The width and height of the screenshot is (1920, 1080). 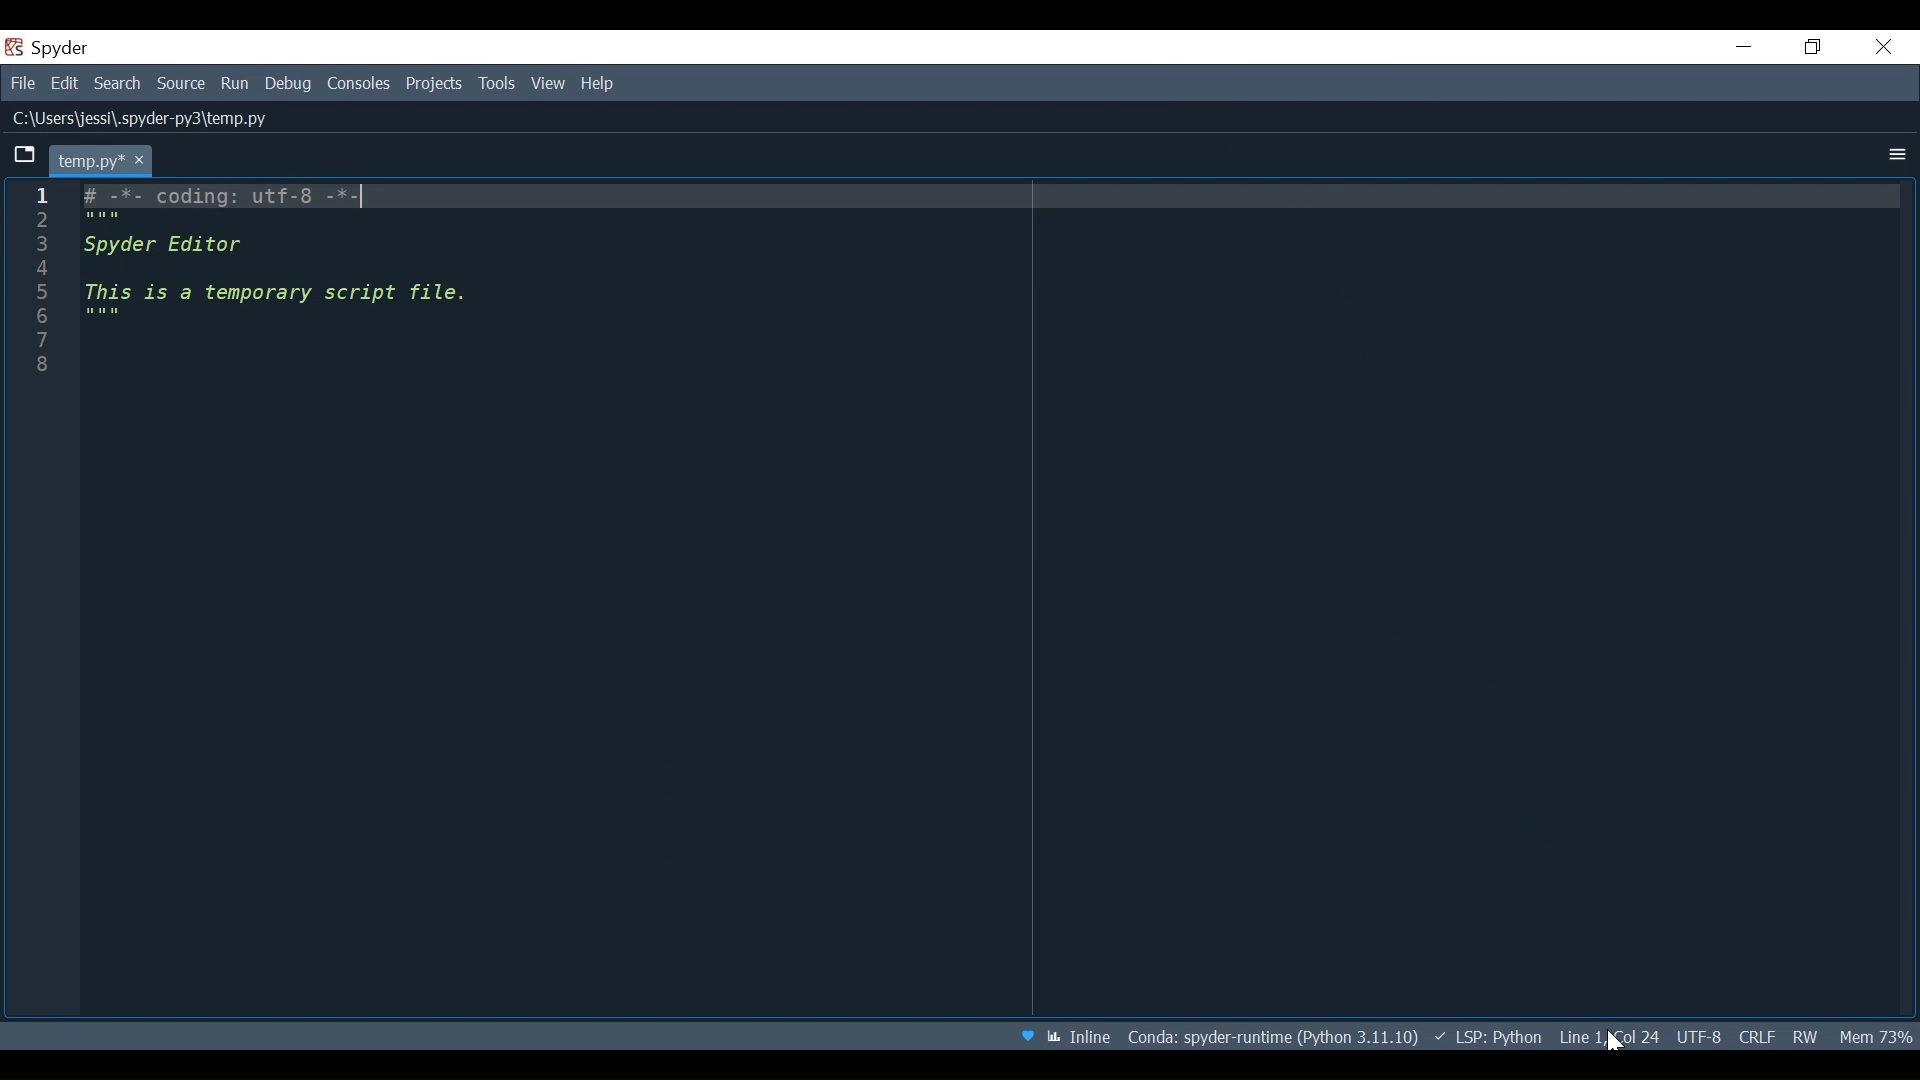 I want to click on File path, so click(x=1270, y=1037).